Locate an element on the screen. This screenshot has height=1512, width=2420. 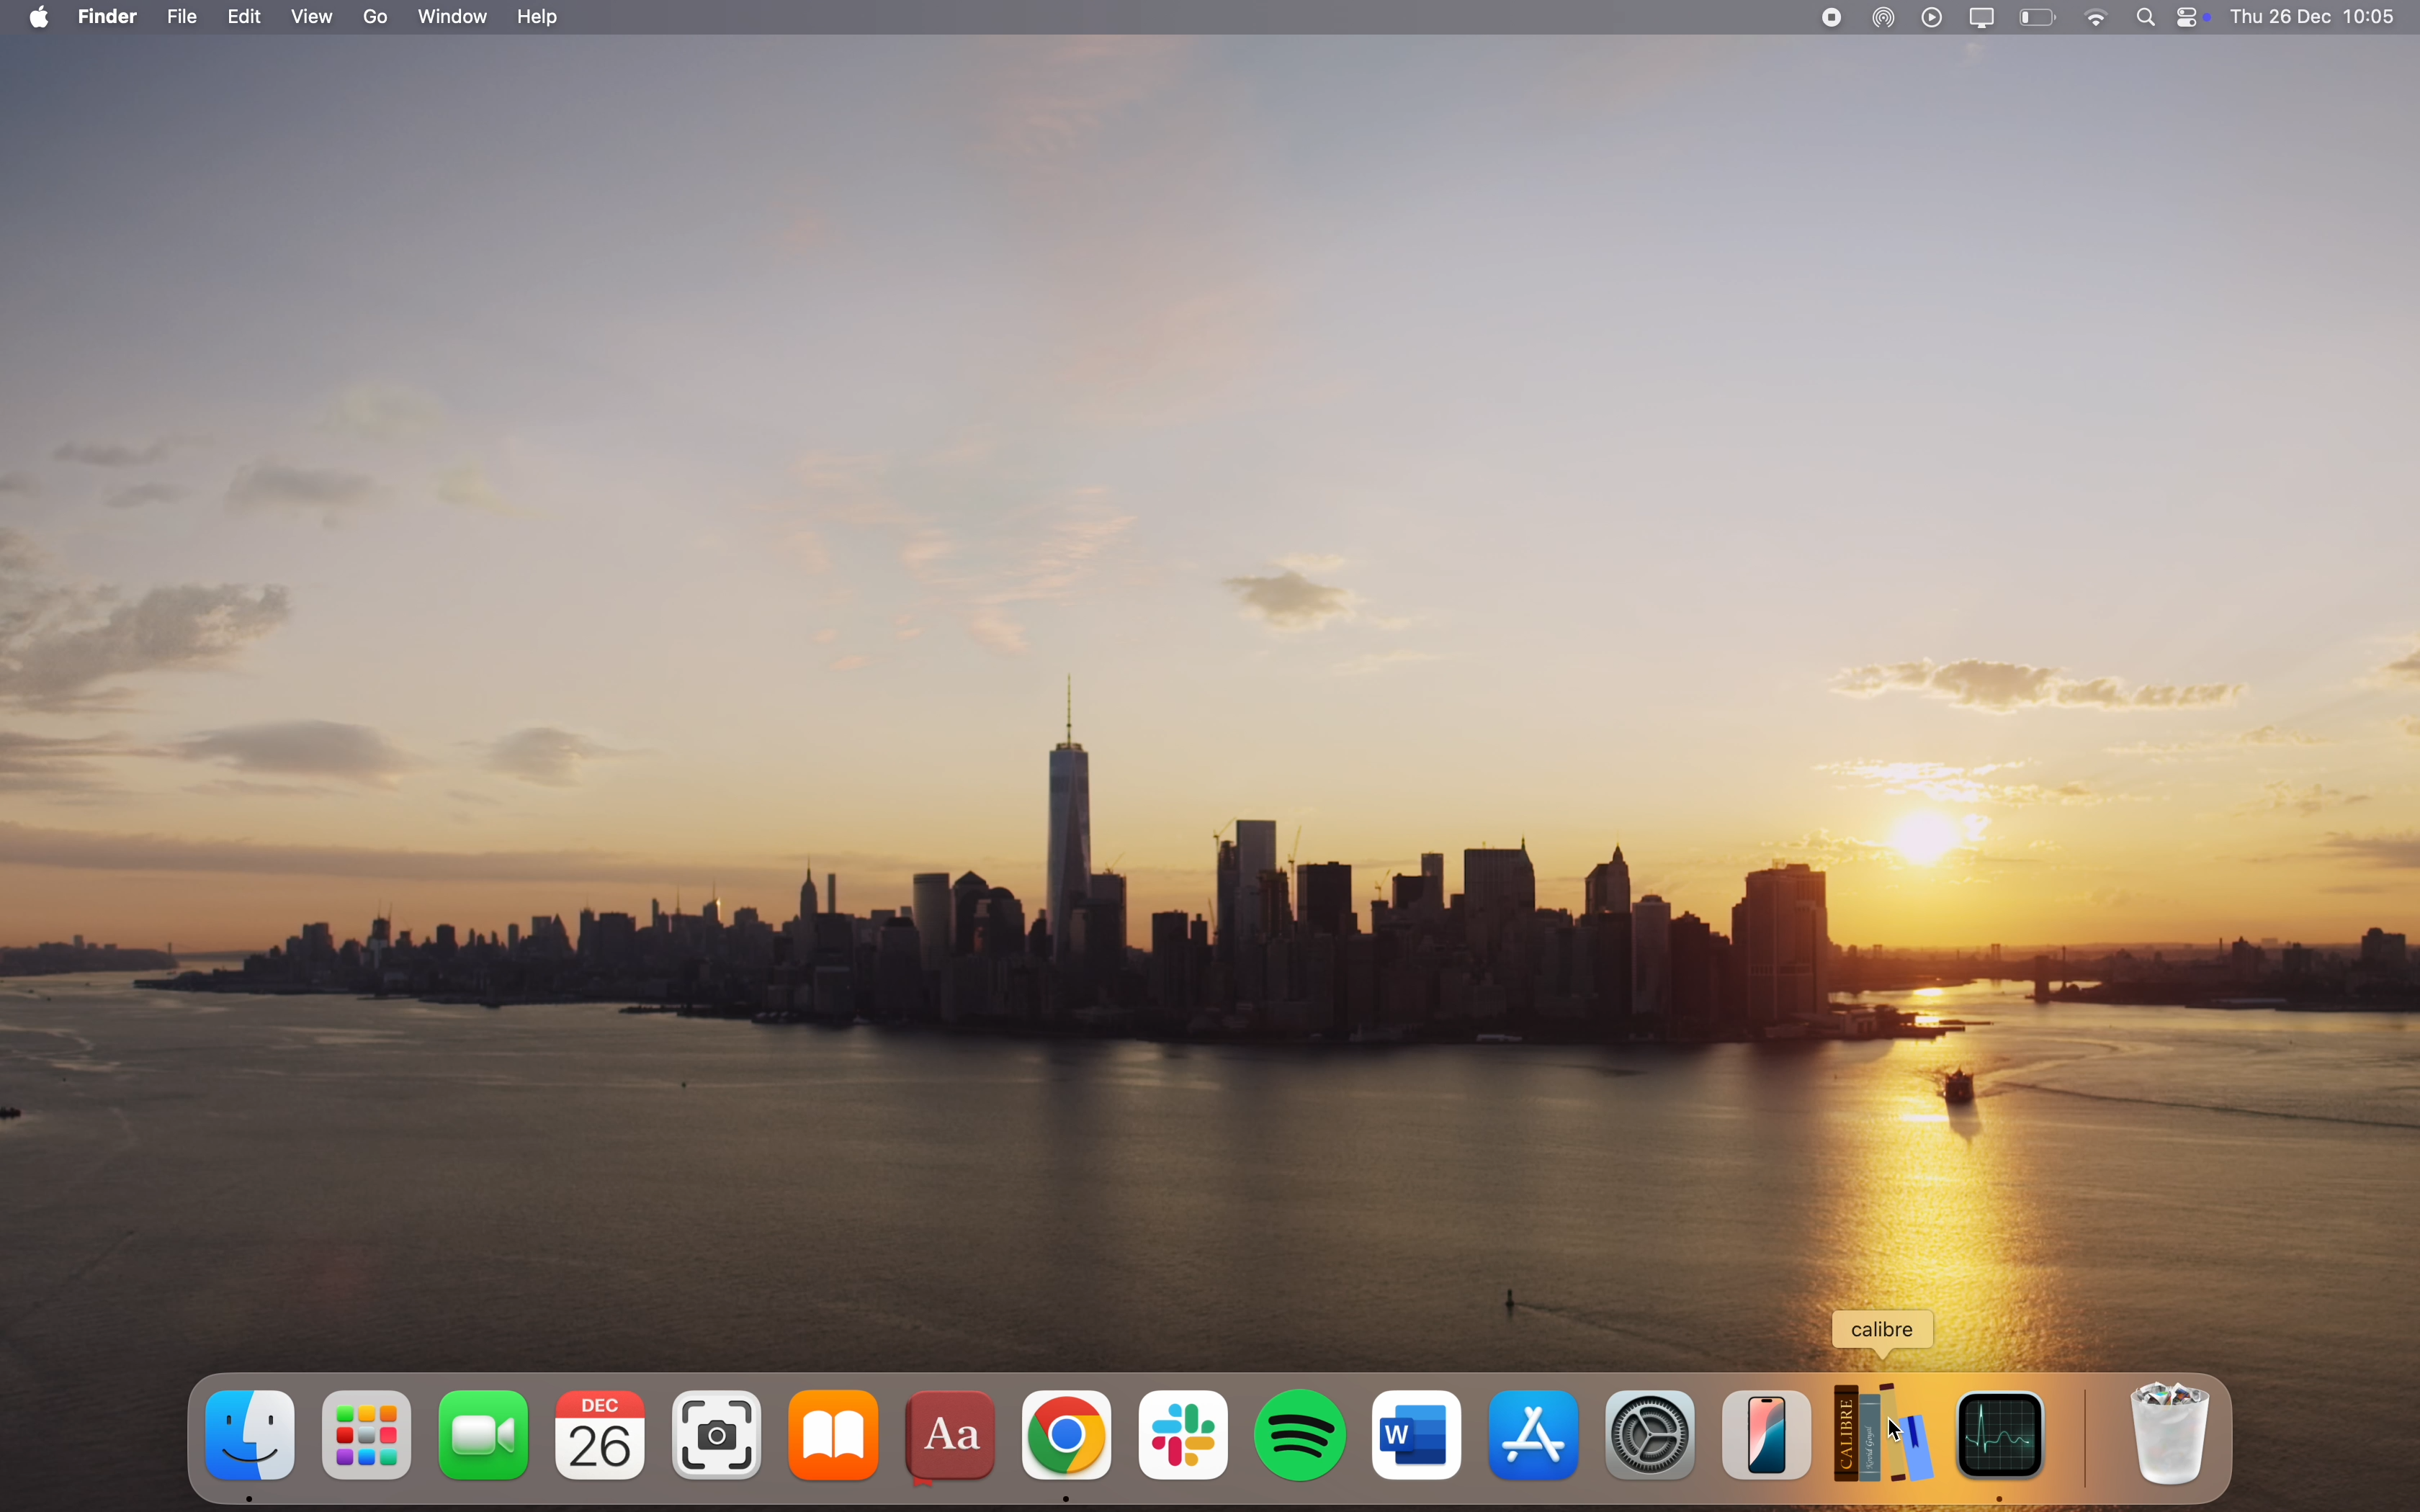
click on Calibre is located at coordinates (1885, 1433).